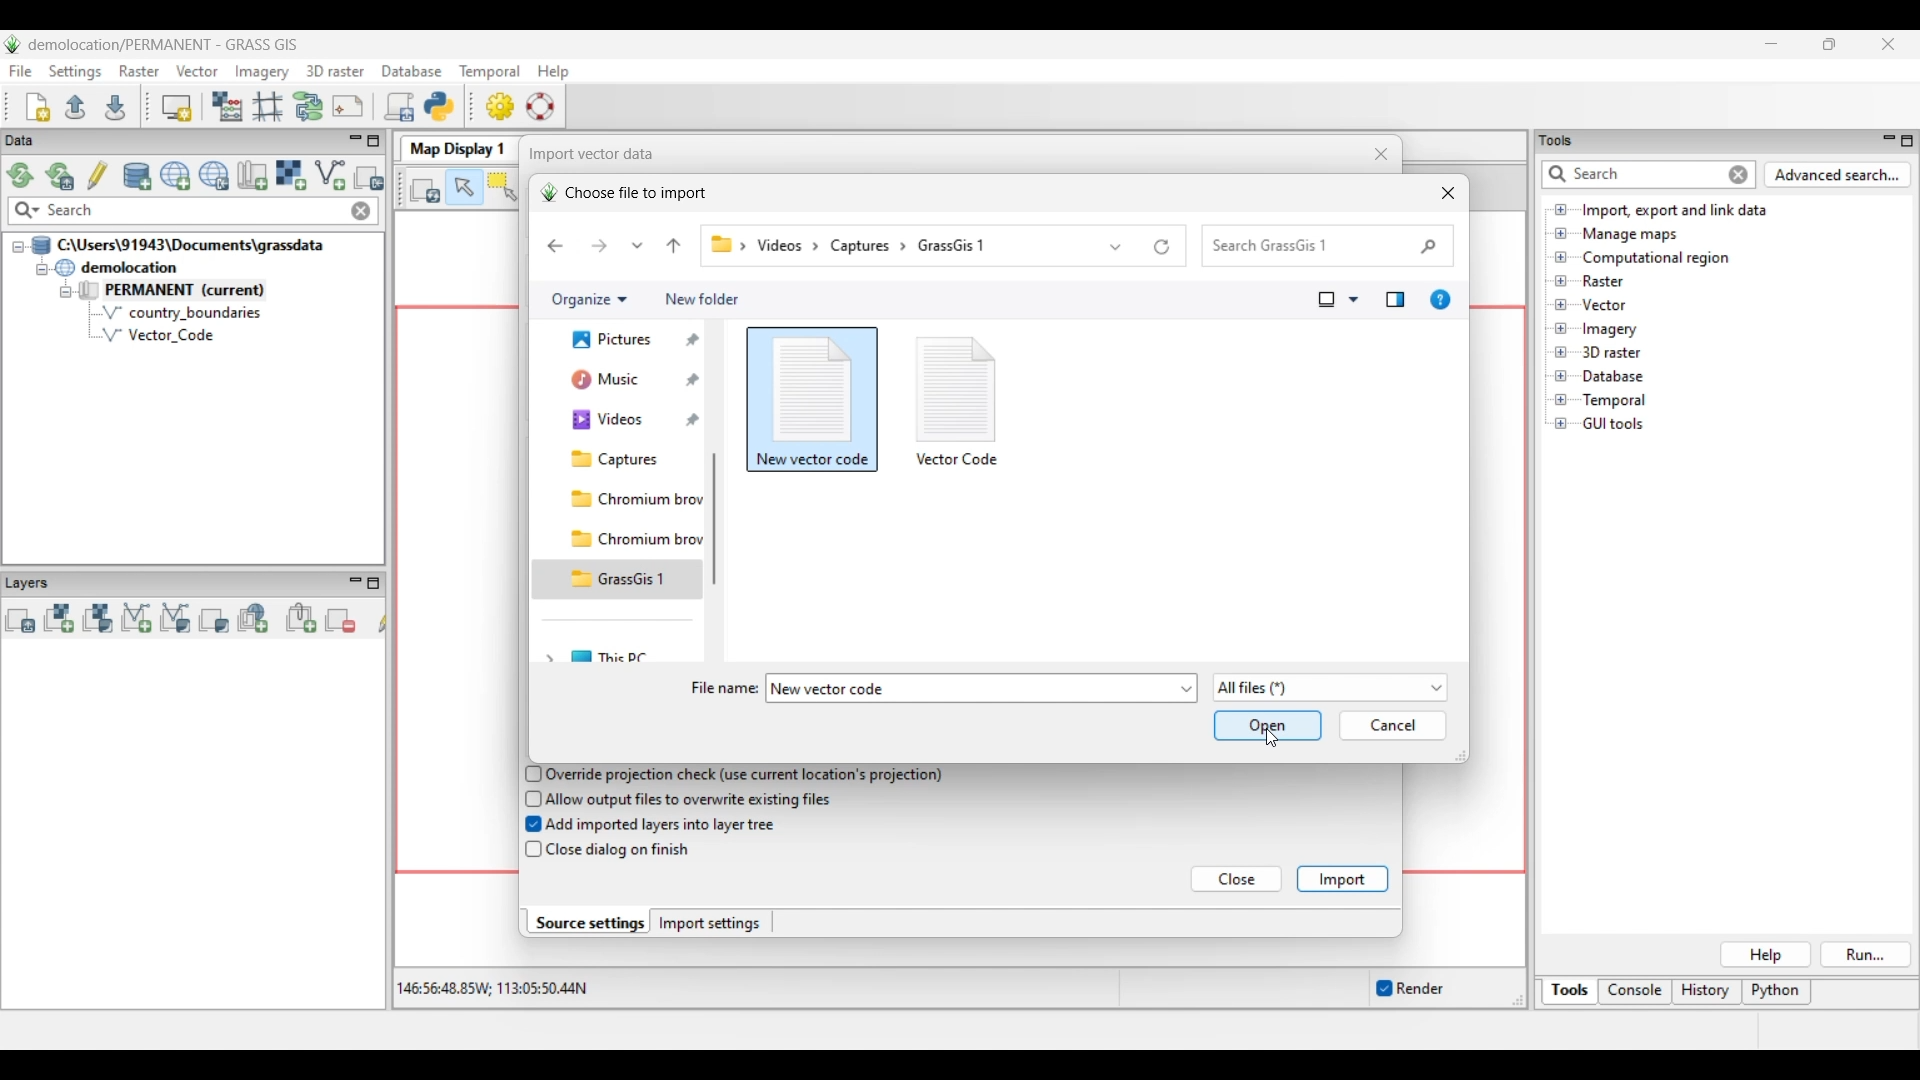 Image resolution: width=1920 pixels, height=1080 pixels. I want to click on 3D raster menu, so click(335, 70).